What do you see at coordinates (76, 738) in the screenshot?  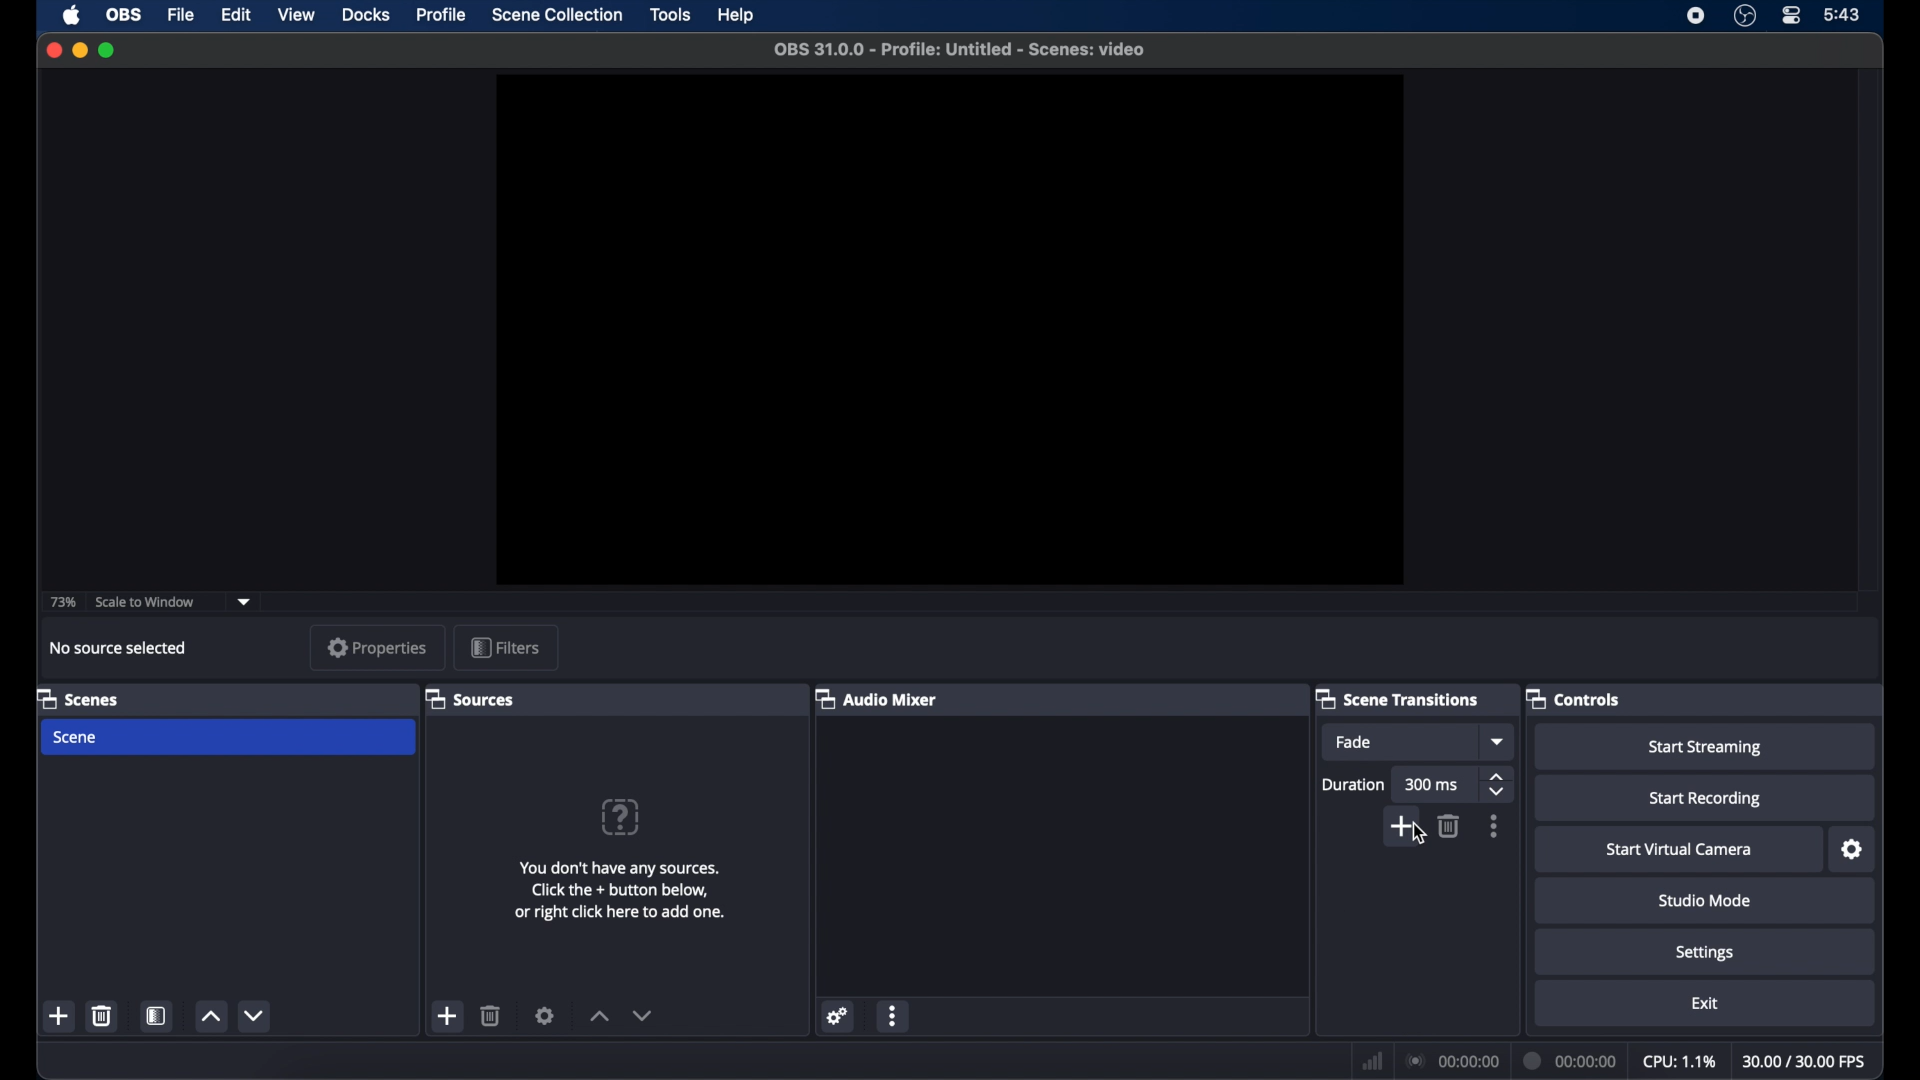 I see `scene` at bounding box center [76, 738].